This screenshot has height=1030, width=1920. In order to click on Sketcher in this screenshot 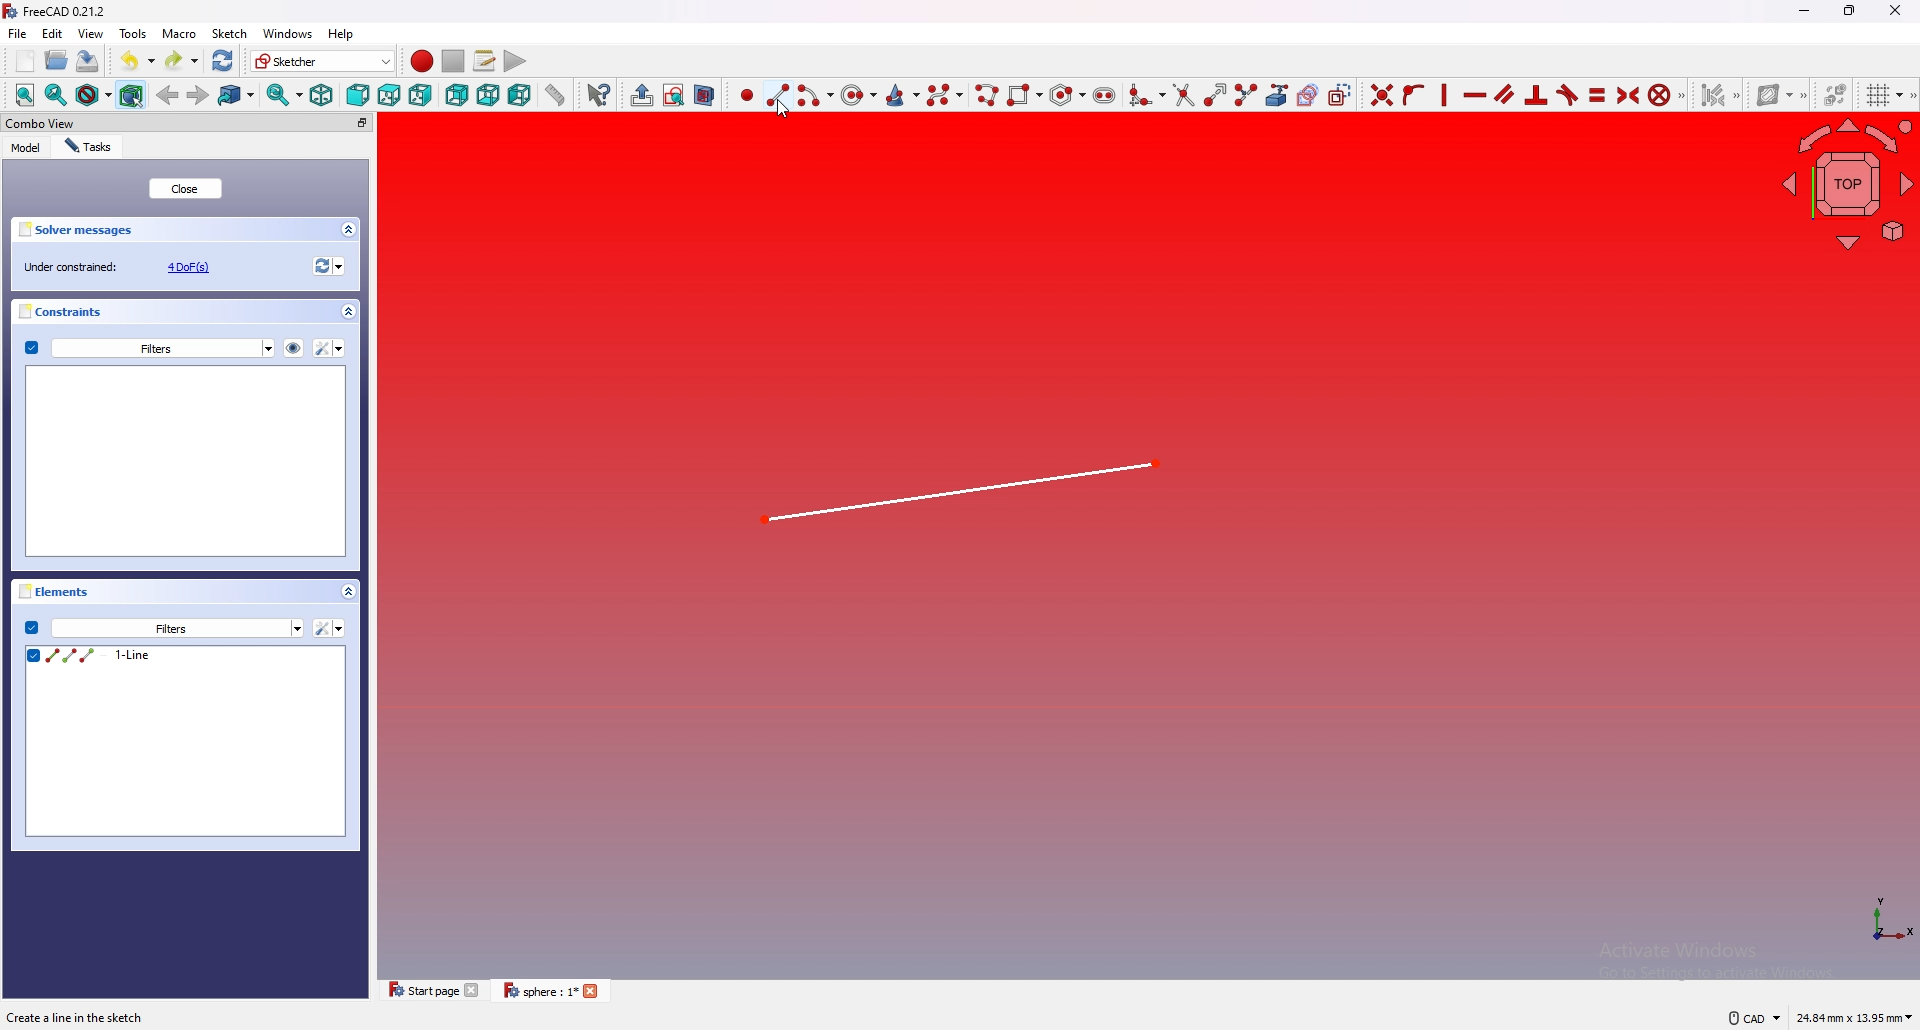, I will do `click(320, 61)`.